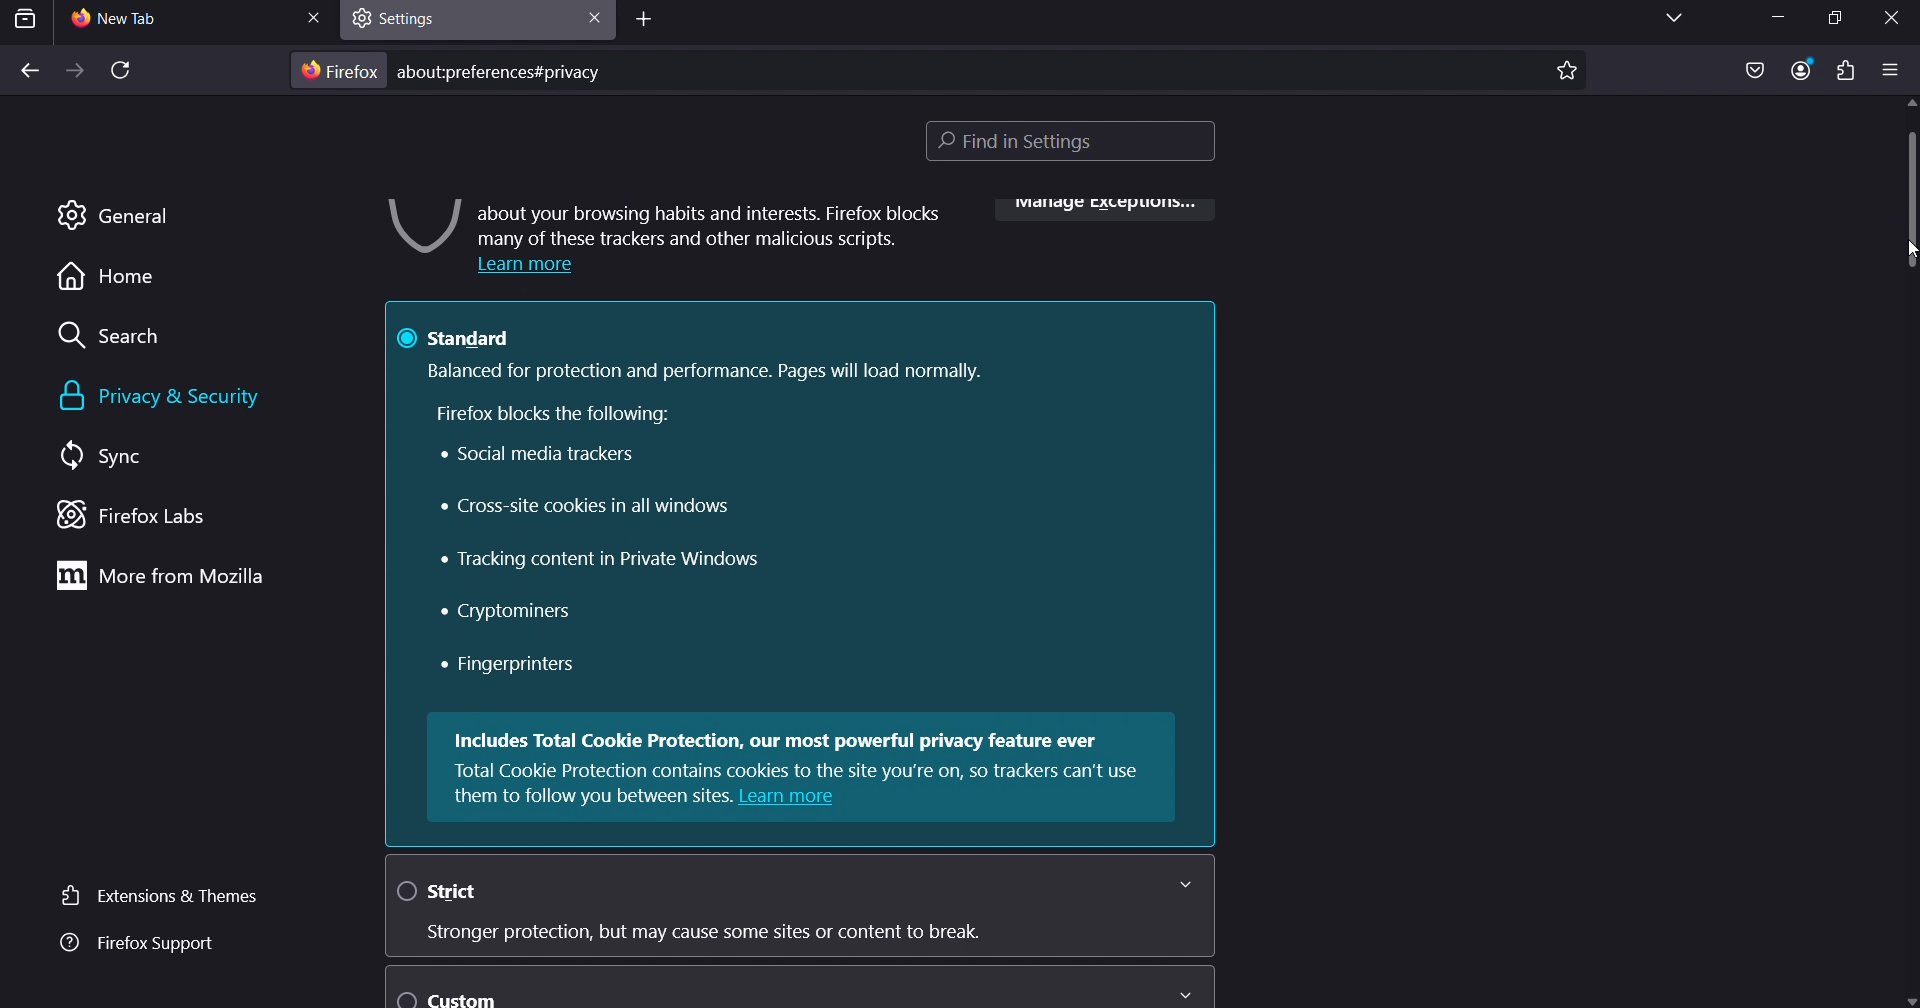  I want to click on search tab, so click(26, 19).